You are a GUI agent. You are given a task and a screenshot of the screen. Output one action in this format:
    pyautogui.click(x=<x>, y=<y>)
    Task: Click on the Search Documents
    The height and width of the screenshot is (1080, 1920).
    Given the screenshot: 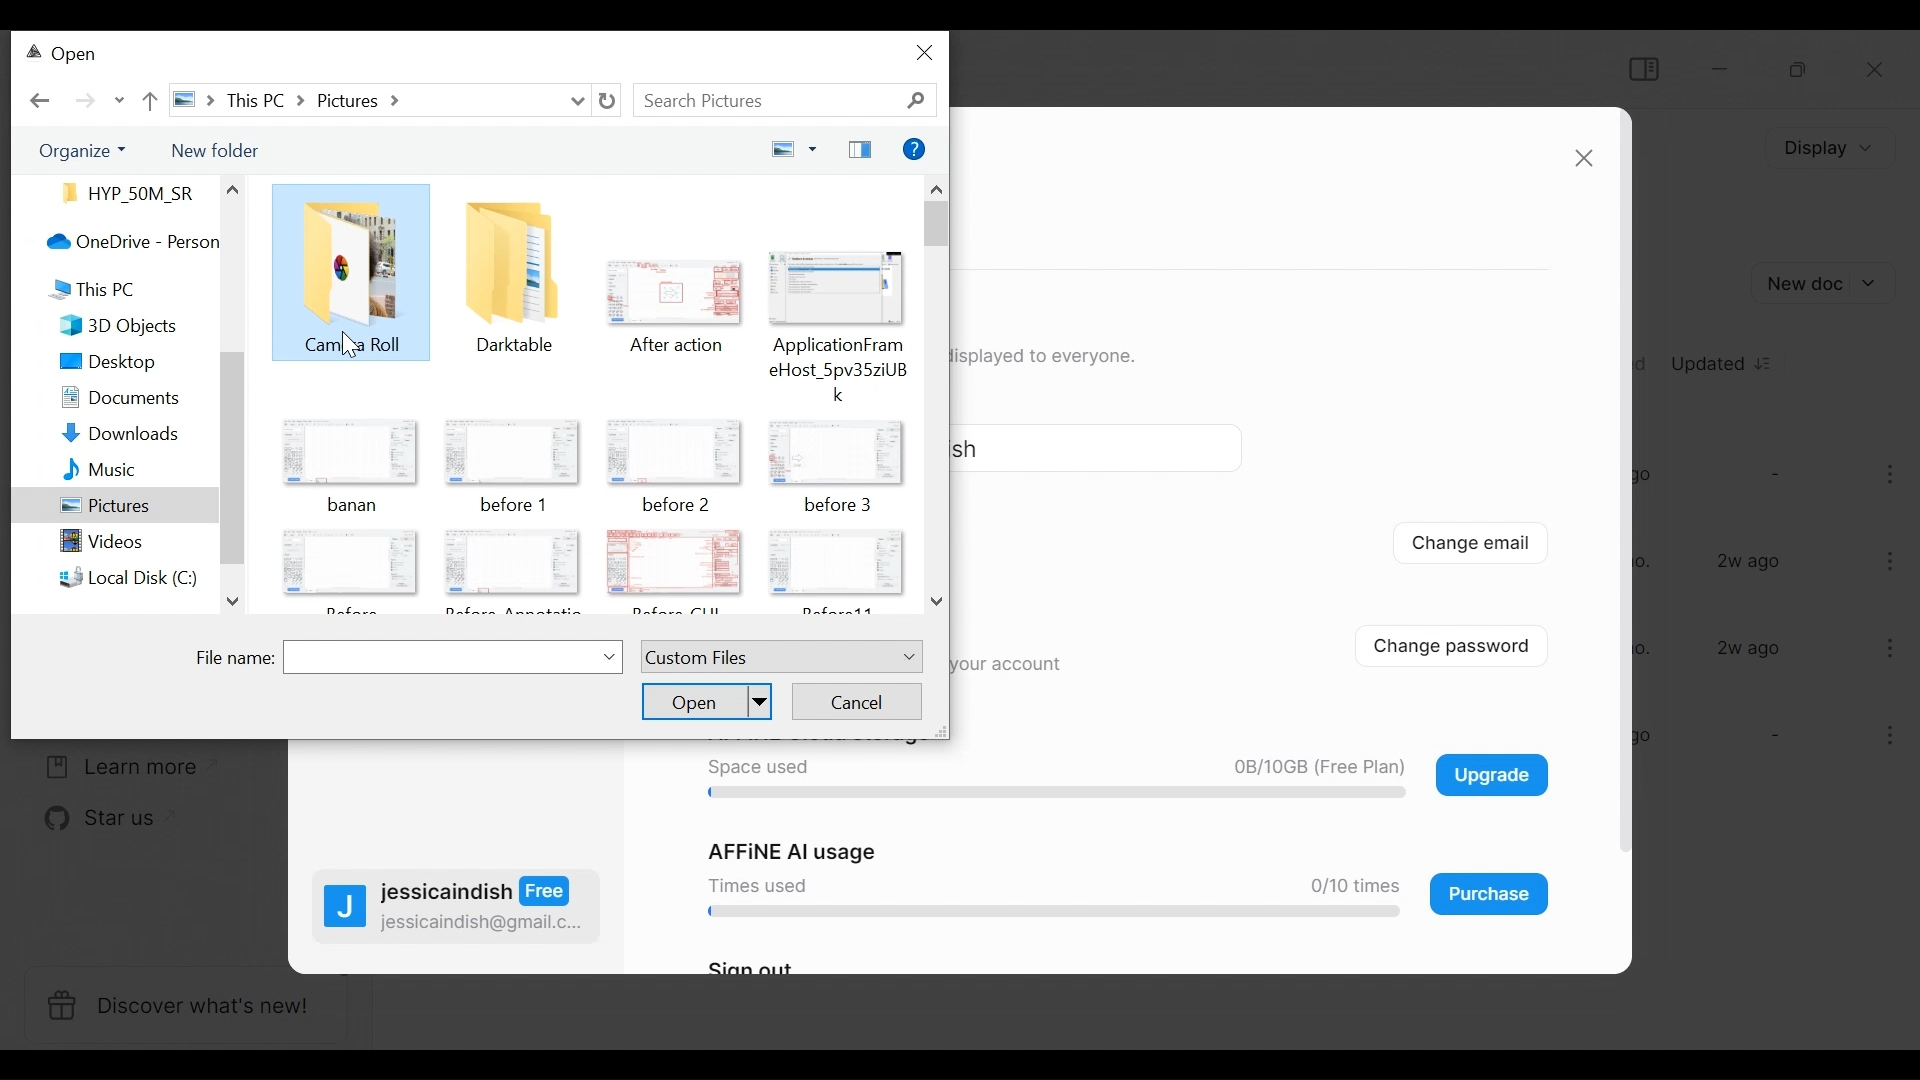 What is the action you would take?
    pyautogui.click(x=787, y=101)
    